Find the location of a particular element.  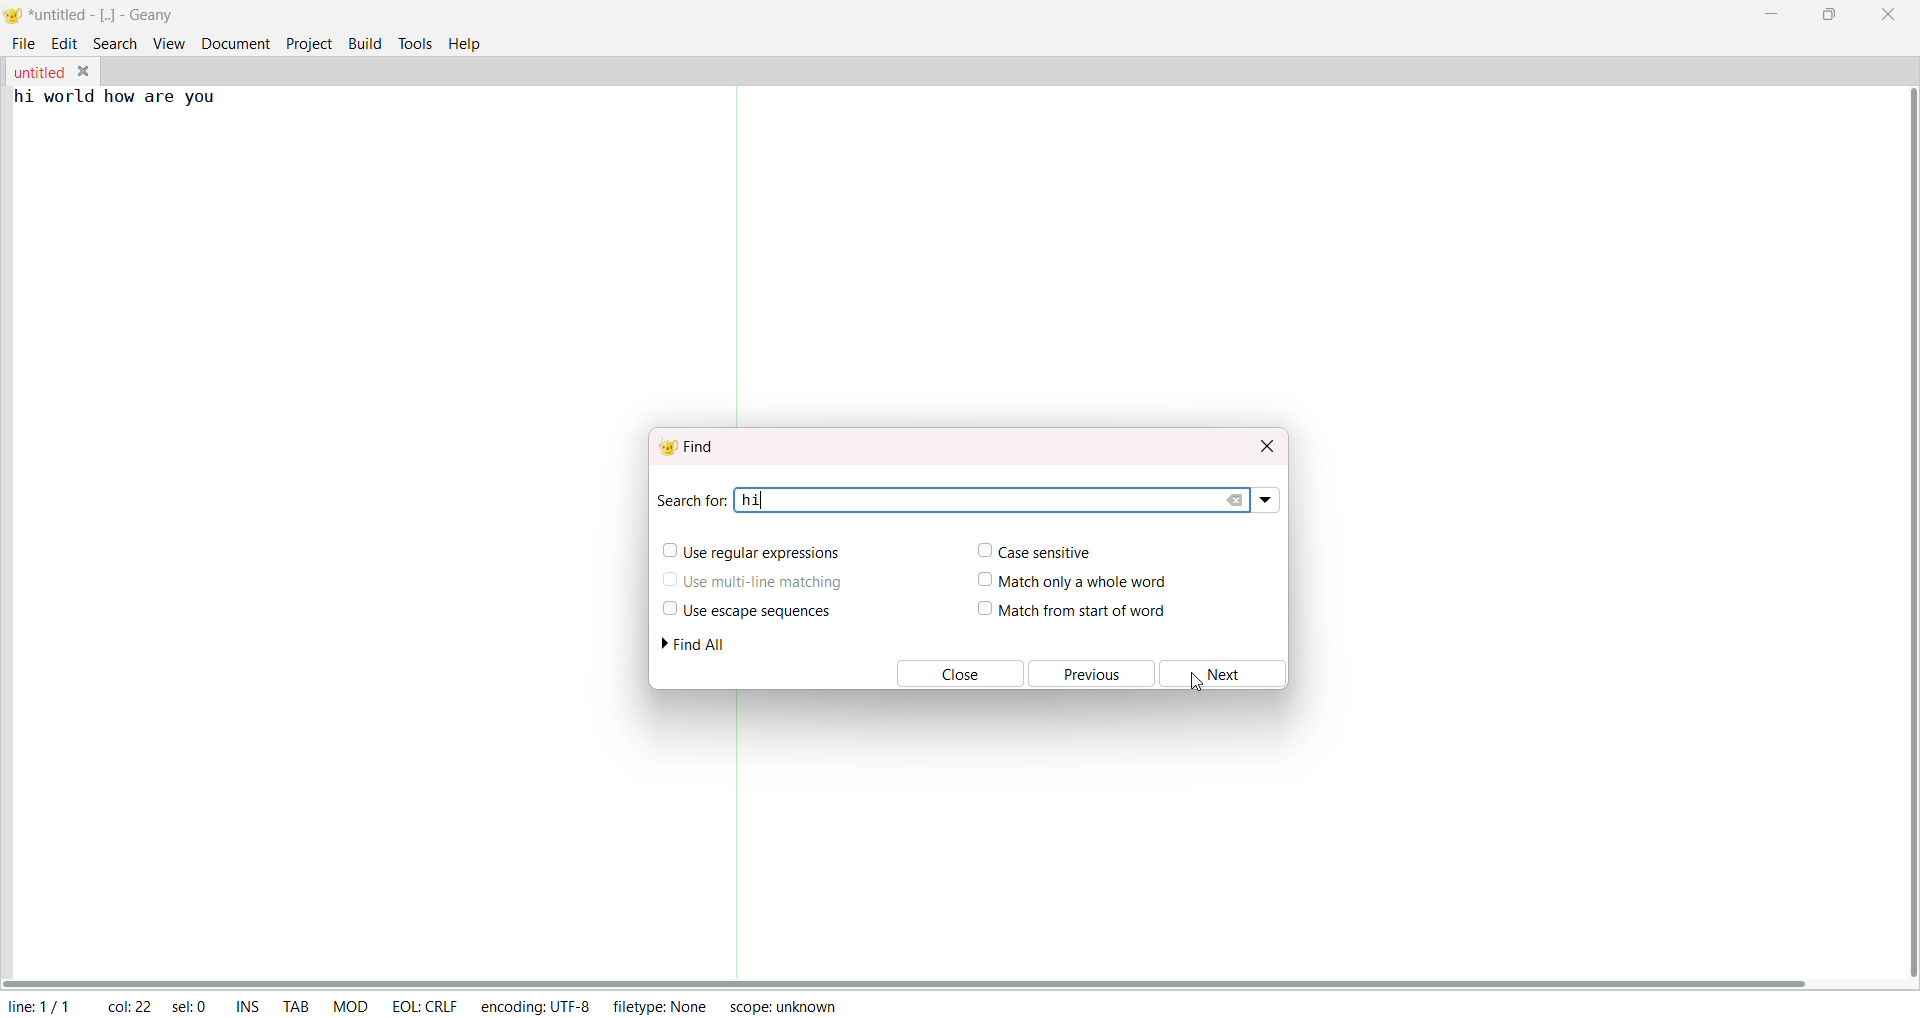

match only a whole word is located at coordinates (1074, 581).